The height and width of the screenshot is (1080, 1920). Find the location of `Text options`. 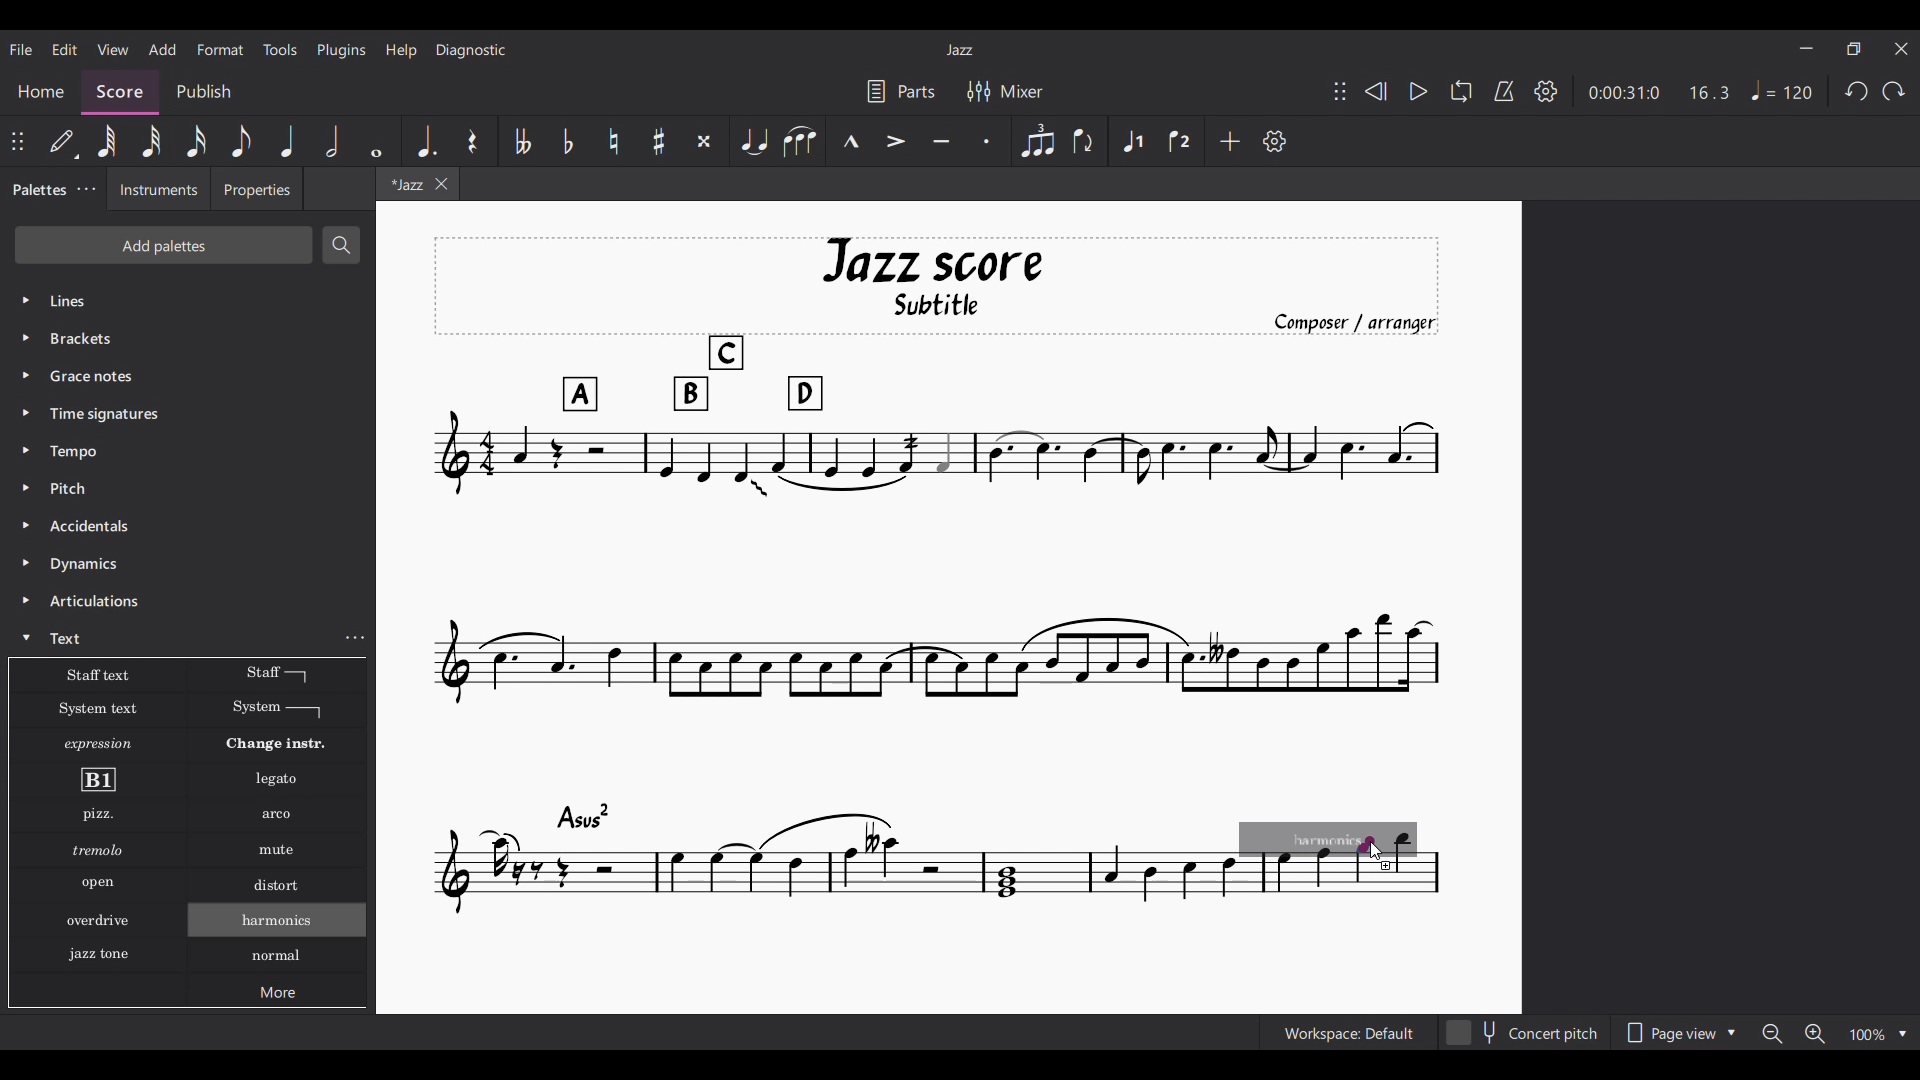

Text options is located at coordinates (95, 675).